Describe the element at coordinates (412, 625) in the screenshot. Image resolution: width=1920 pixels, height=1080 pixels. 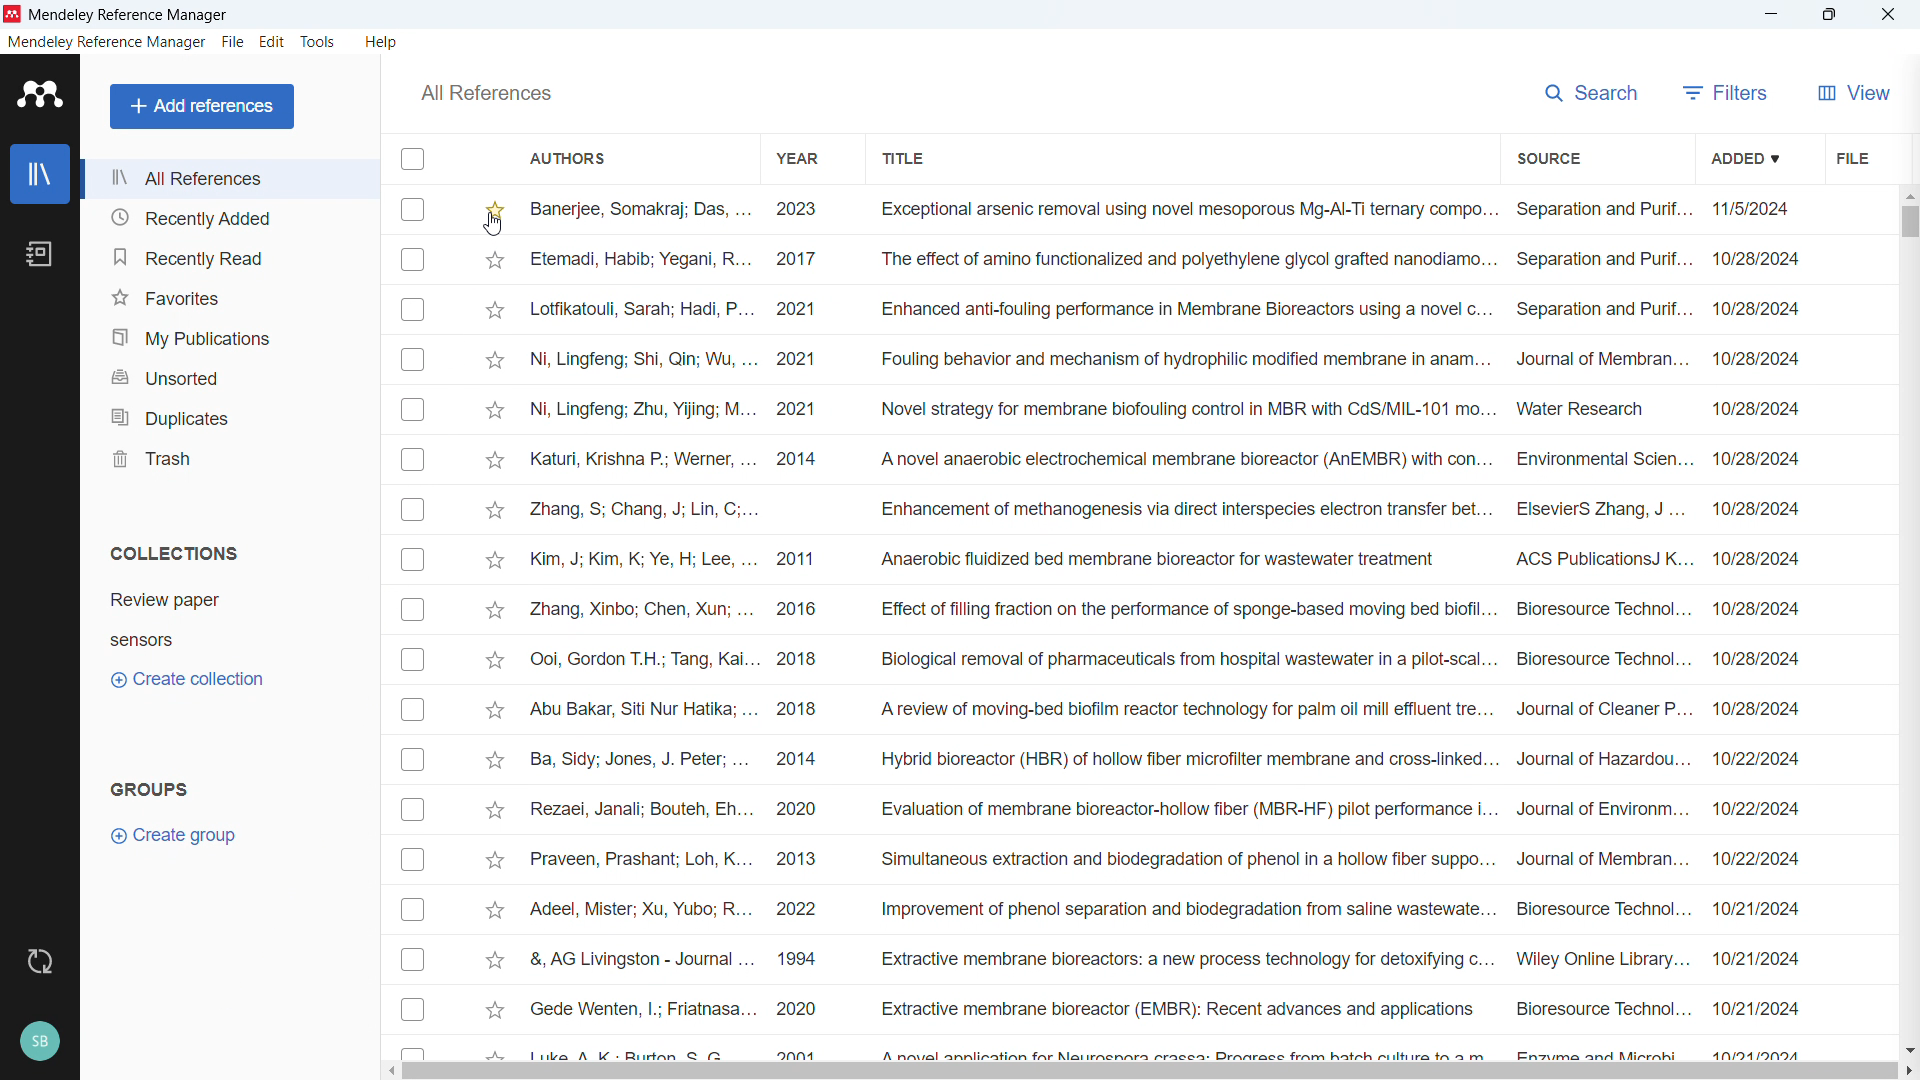
I see `Select individual entries ` at that location.